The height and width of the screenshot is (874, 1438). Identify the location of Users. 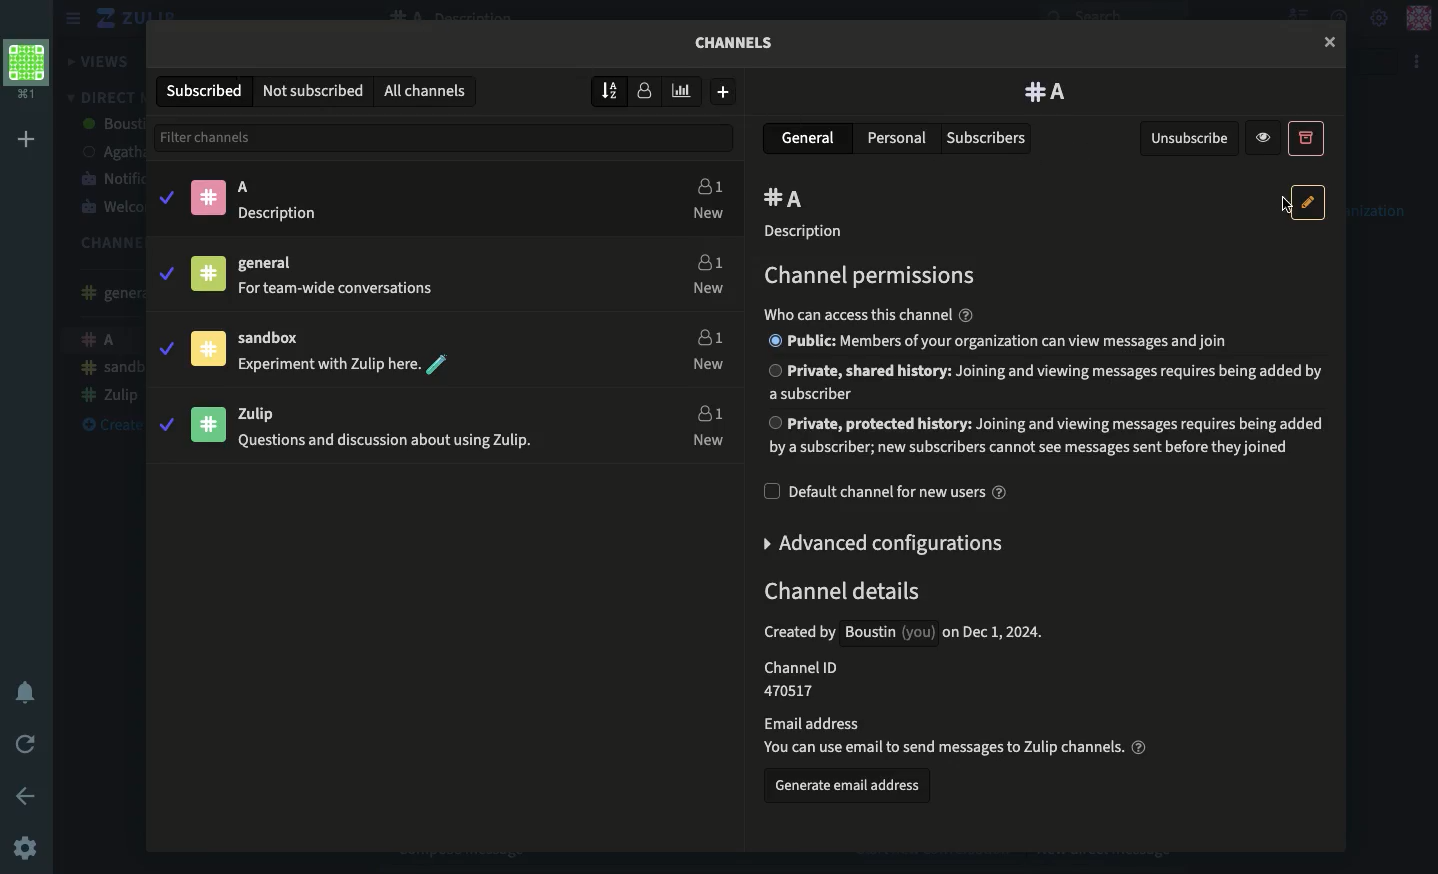
(707, 200).